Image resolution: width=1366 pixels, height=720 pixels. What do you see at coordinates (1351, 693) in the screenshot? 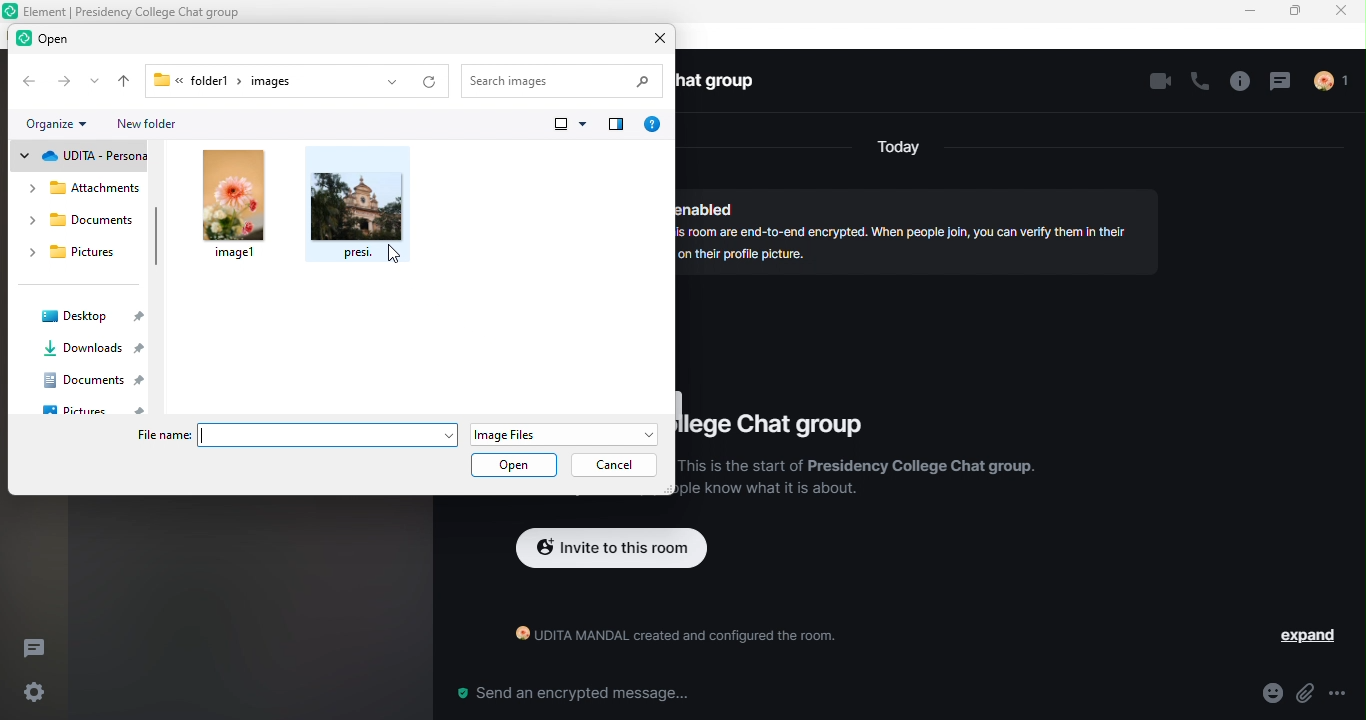
I see `option` at bounding box center [1351, 693].